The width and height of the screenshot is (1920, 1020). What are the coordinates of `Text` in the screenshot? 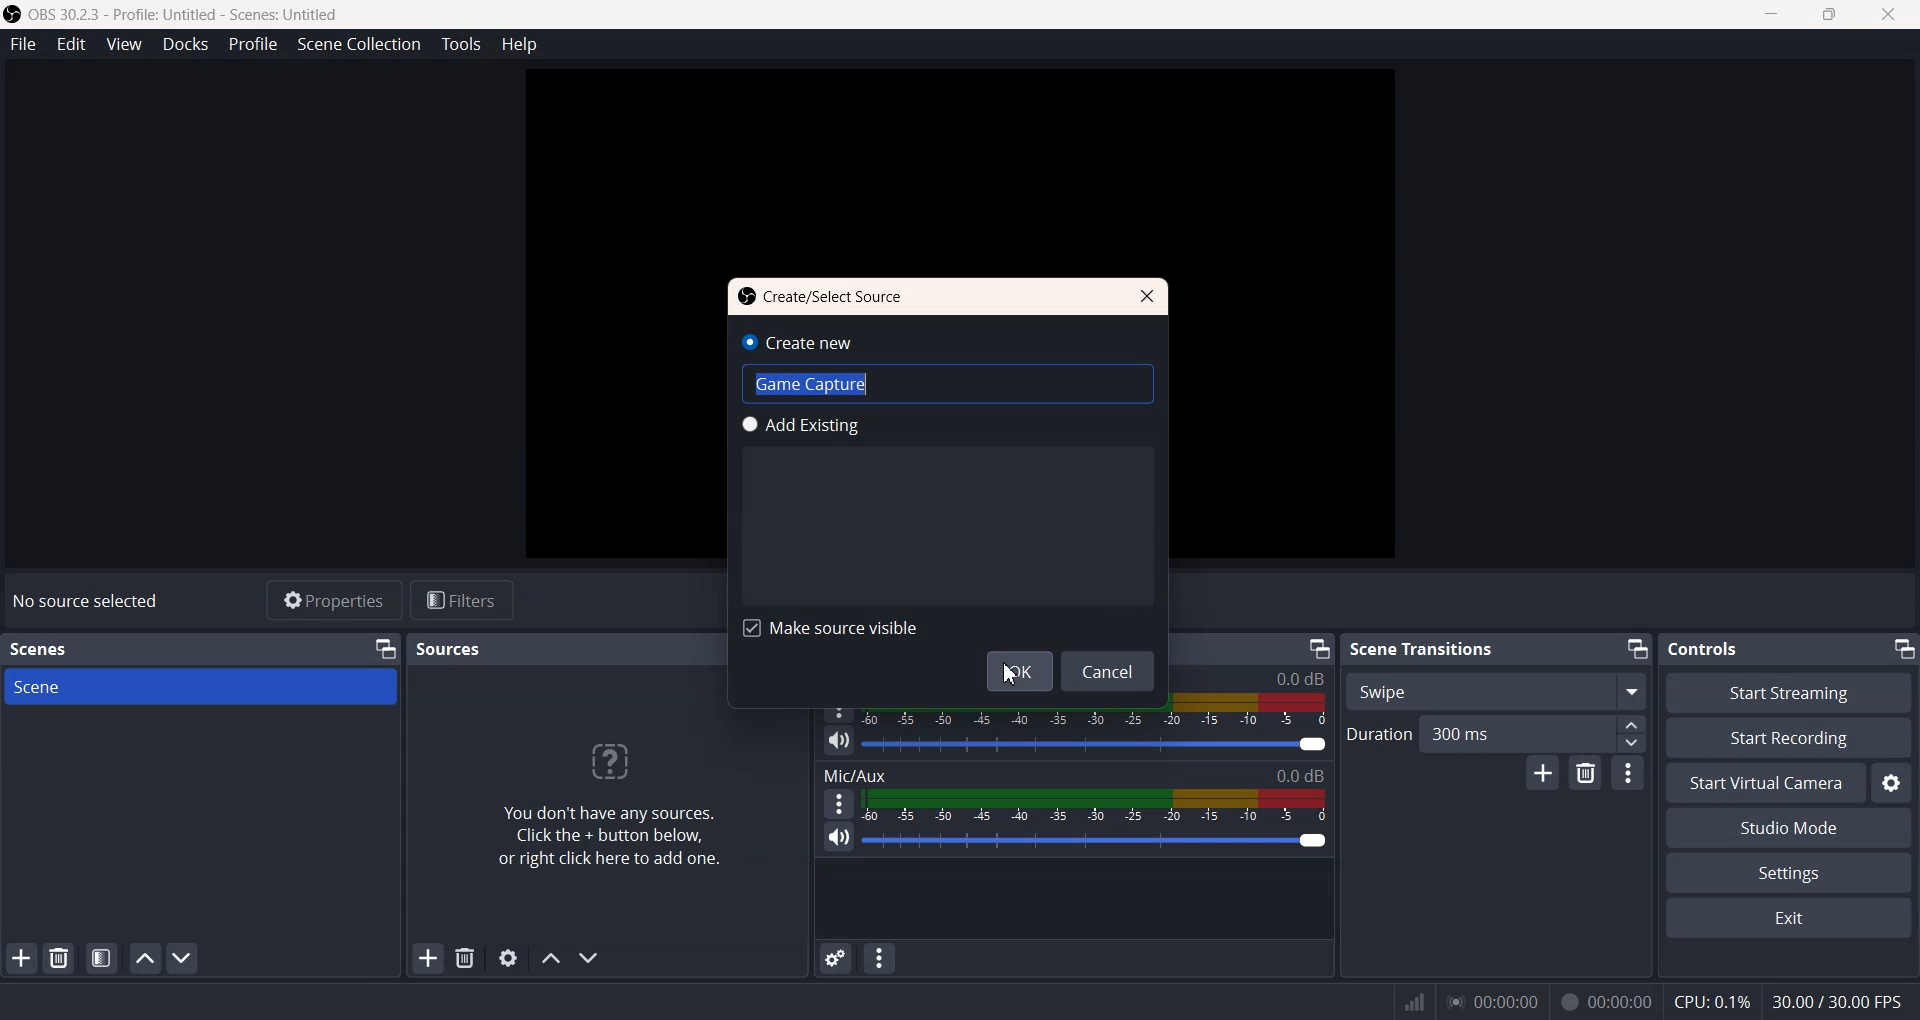 It's located at (947, 383).